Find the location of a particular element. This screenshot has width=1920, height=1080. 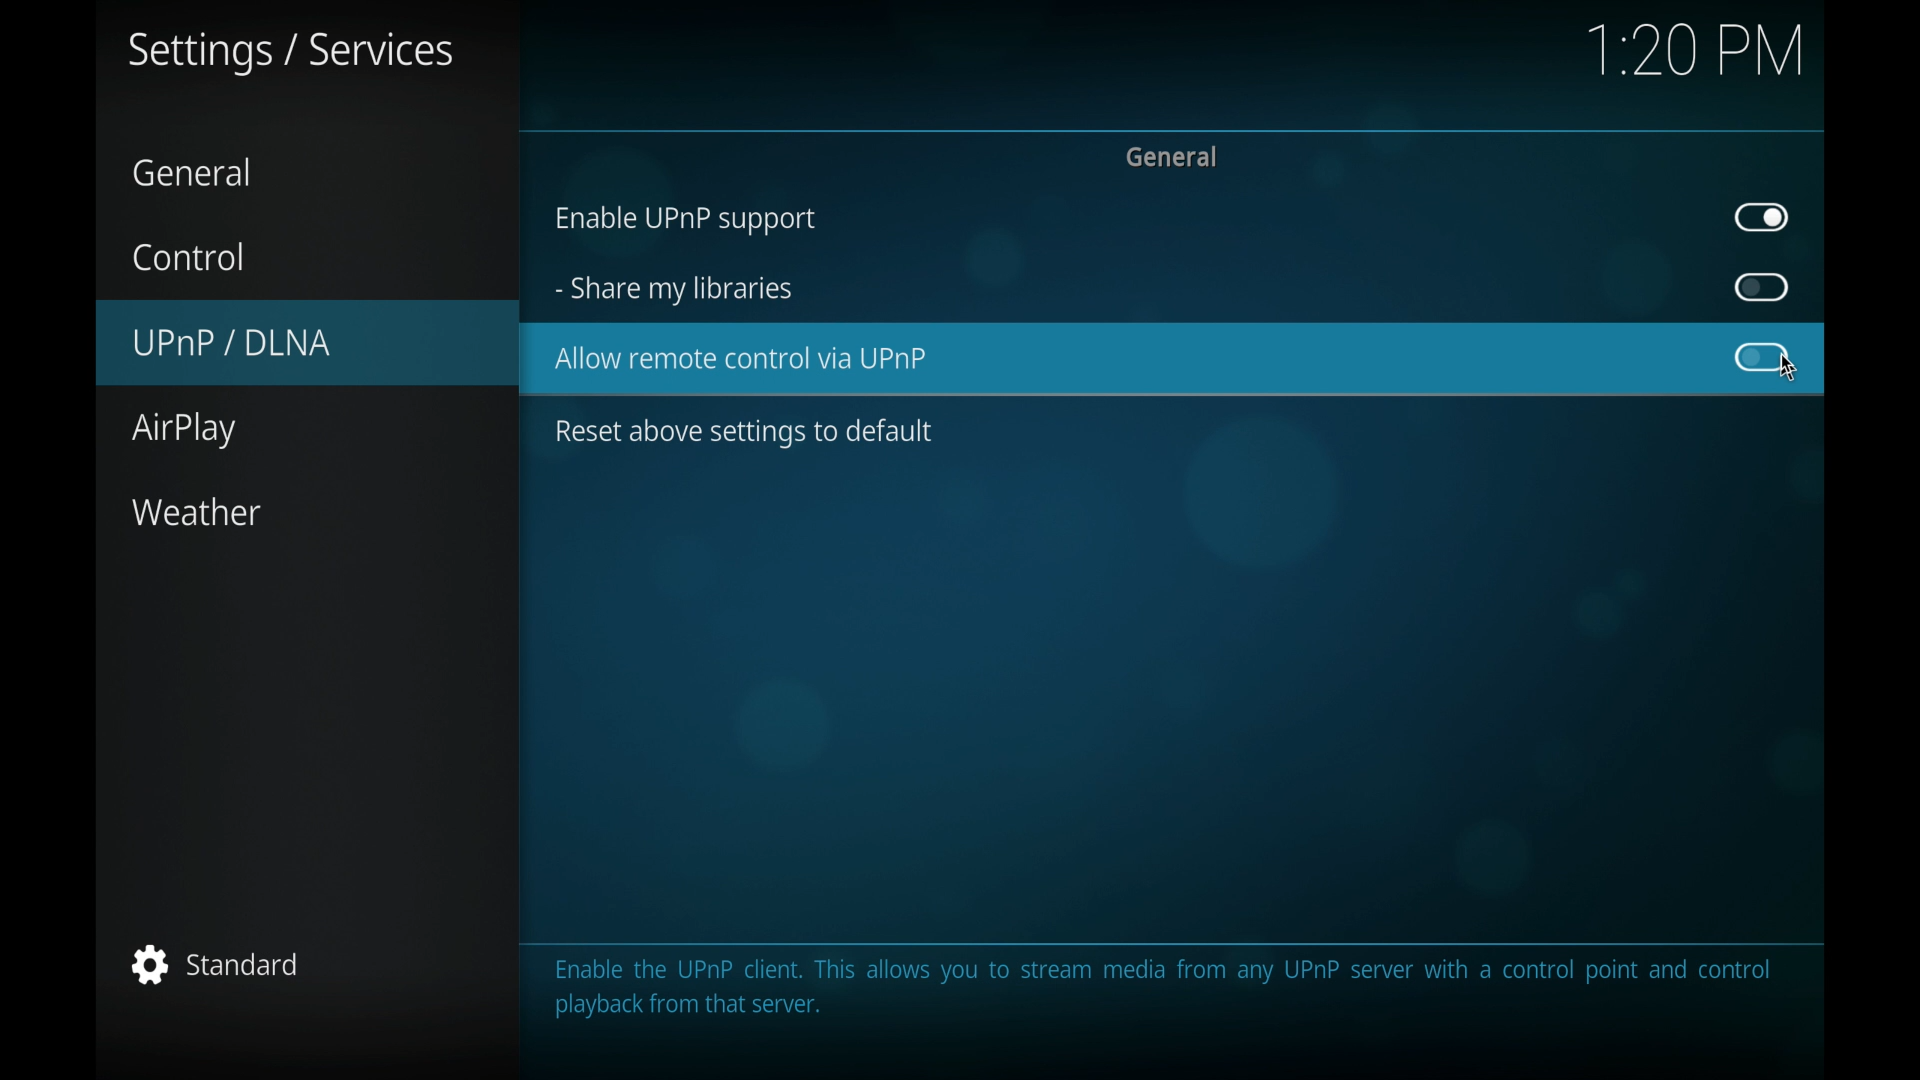

control is located at coordinates (188, 256).